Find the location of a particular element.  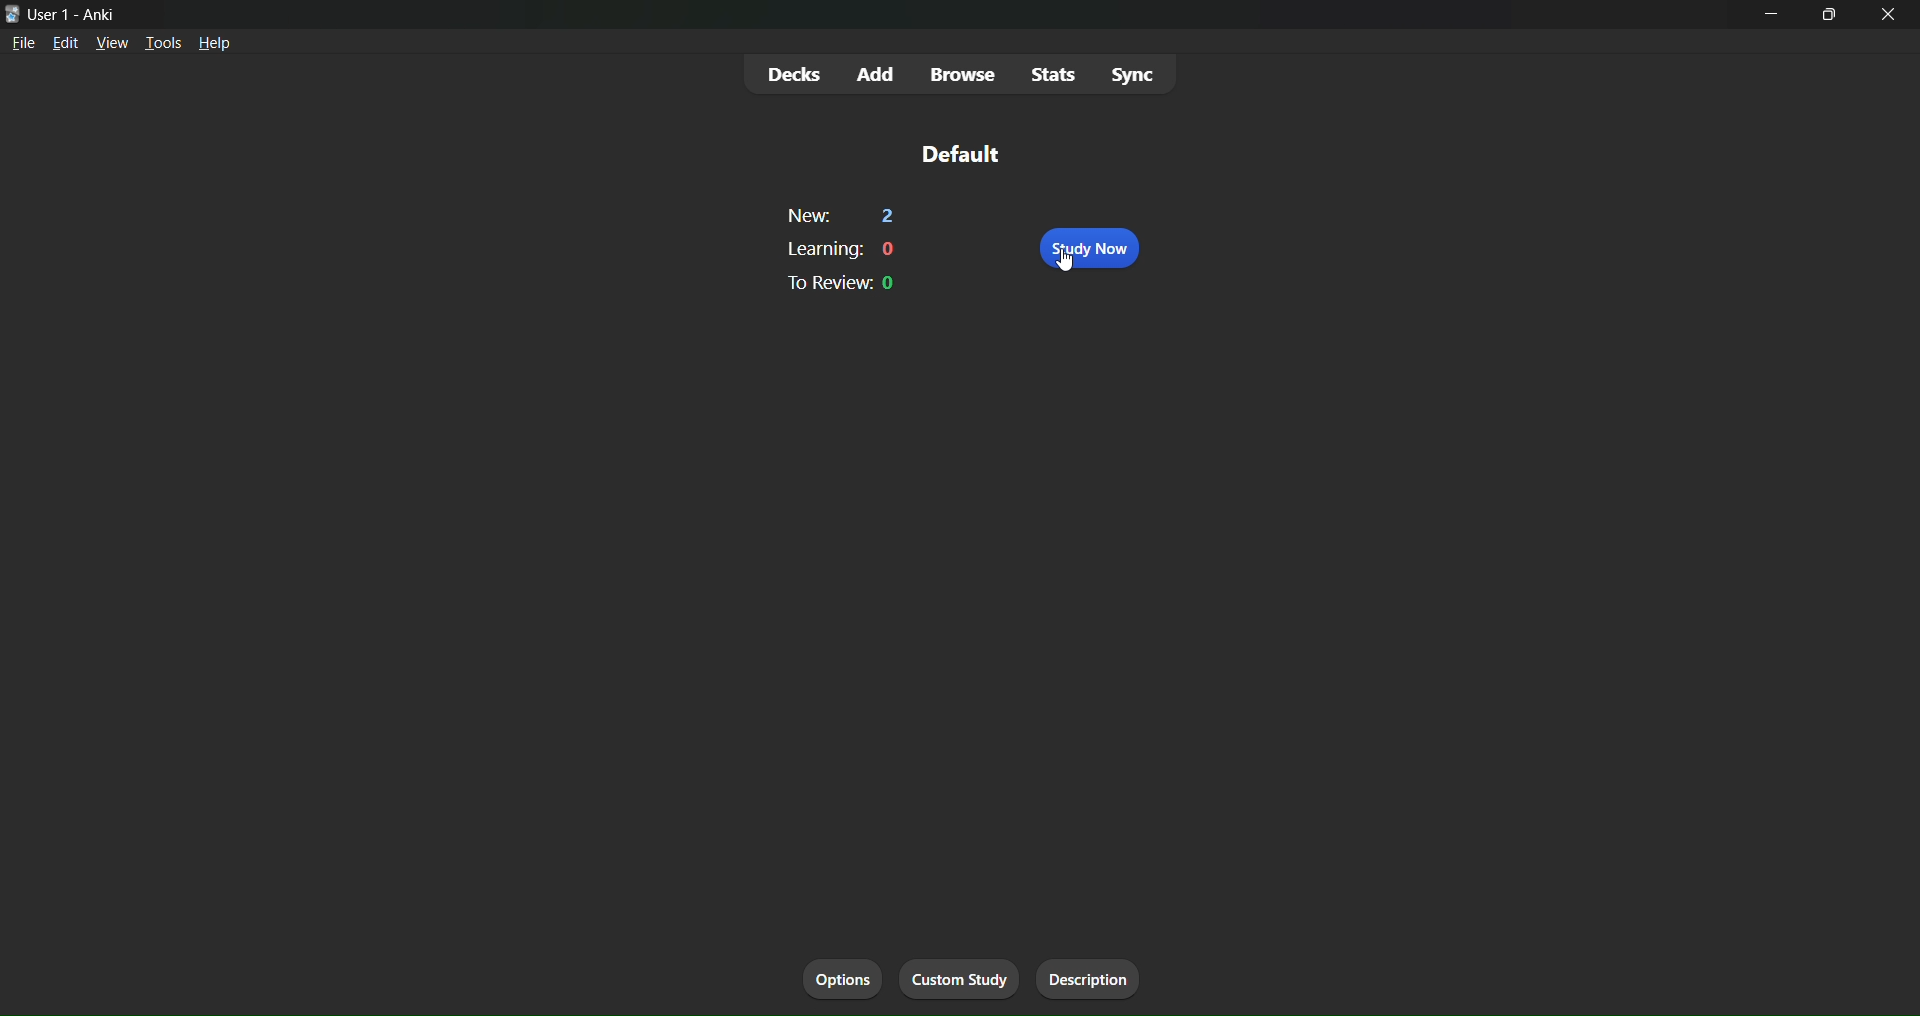

add is located at coordinates (878, 71).